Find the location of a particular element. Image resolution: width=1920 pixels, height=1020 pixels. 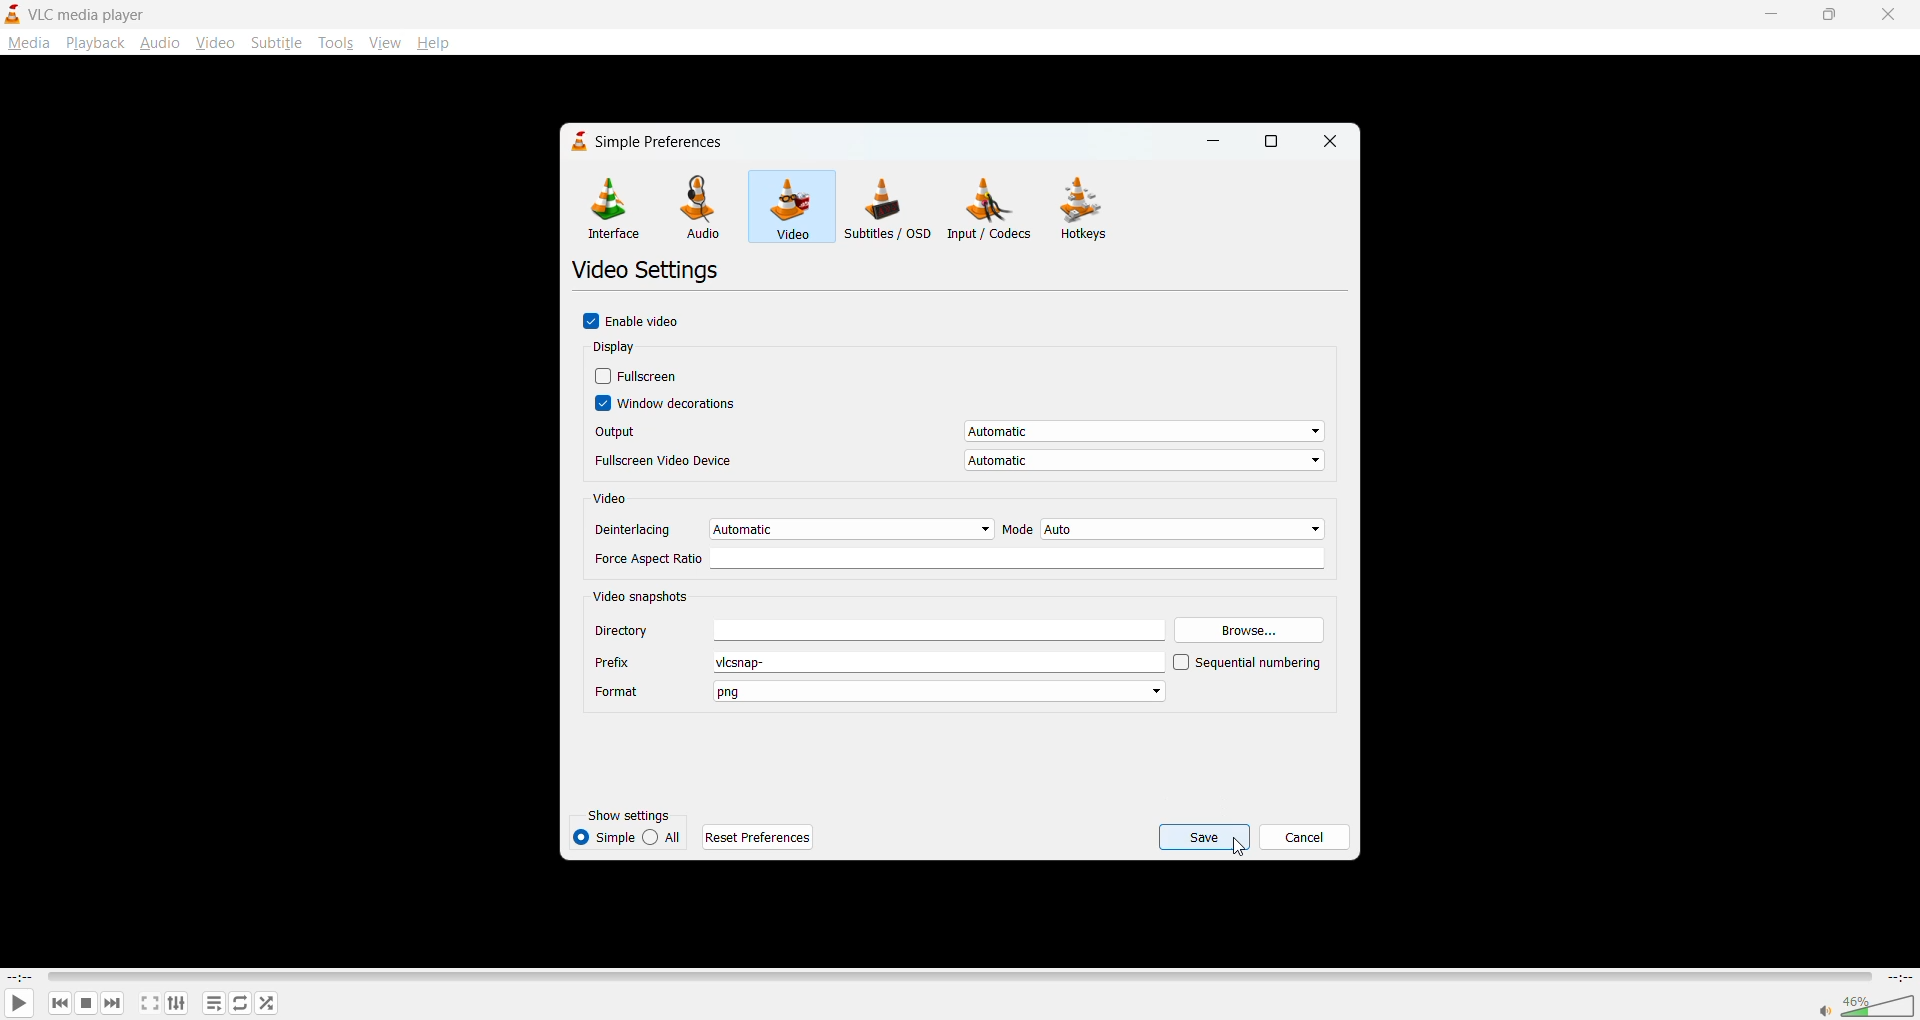

deinterlacing is located at coordinates (792, 528).